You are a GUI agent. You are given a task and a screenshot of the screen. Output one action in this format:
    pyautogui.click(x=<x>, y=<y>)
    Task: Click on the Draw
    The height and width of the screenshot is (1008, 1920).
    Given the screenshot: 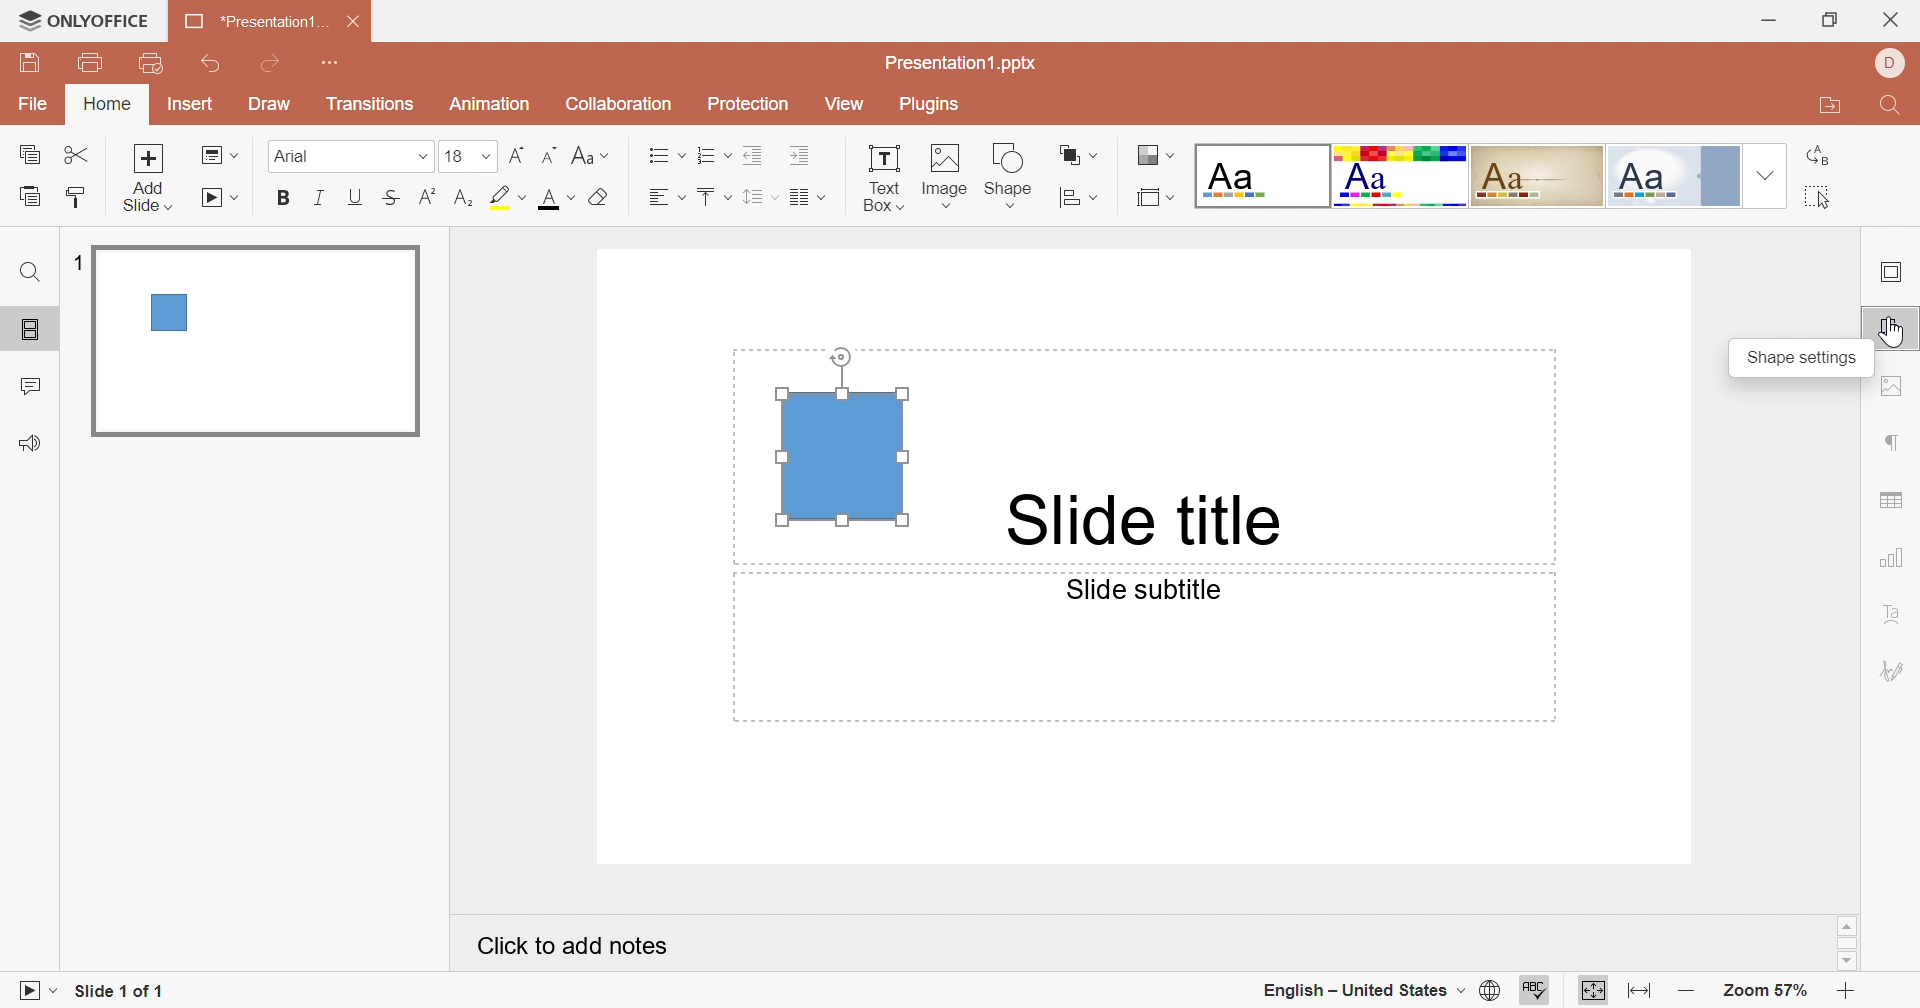 What is the action you would take?
    pyautogui.click(x=275, y=107)
    